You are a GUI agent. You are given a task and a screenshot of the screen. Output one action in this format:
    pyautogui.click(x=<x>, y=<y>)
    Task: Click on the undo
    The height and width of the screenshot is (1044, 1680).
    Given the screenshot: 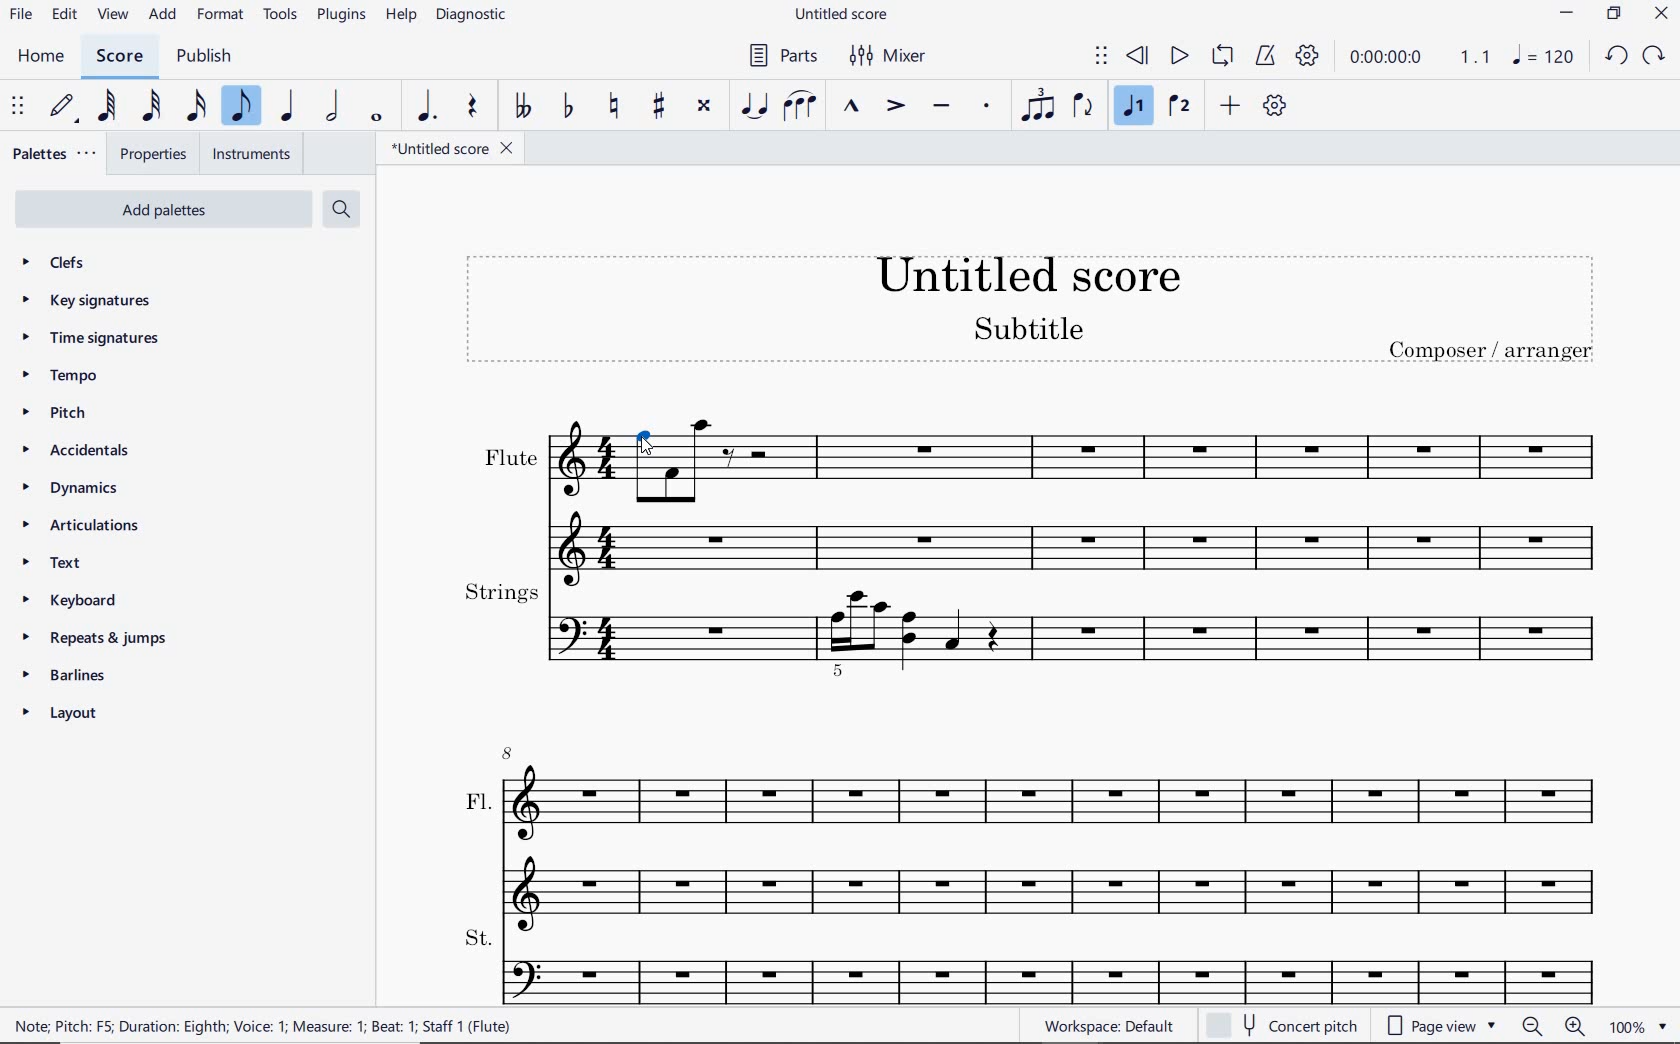 What is the action you would take?
    pyautogui.click(x=1617, y=57)
    